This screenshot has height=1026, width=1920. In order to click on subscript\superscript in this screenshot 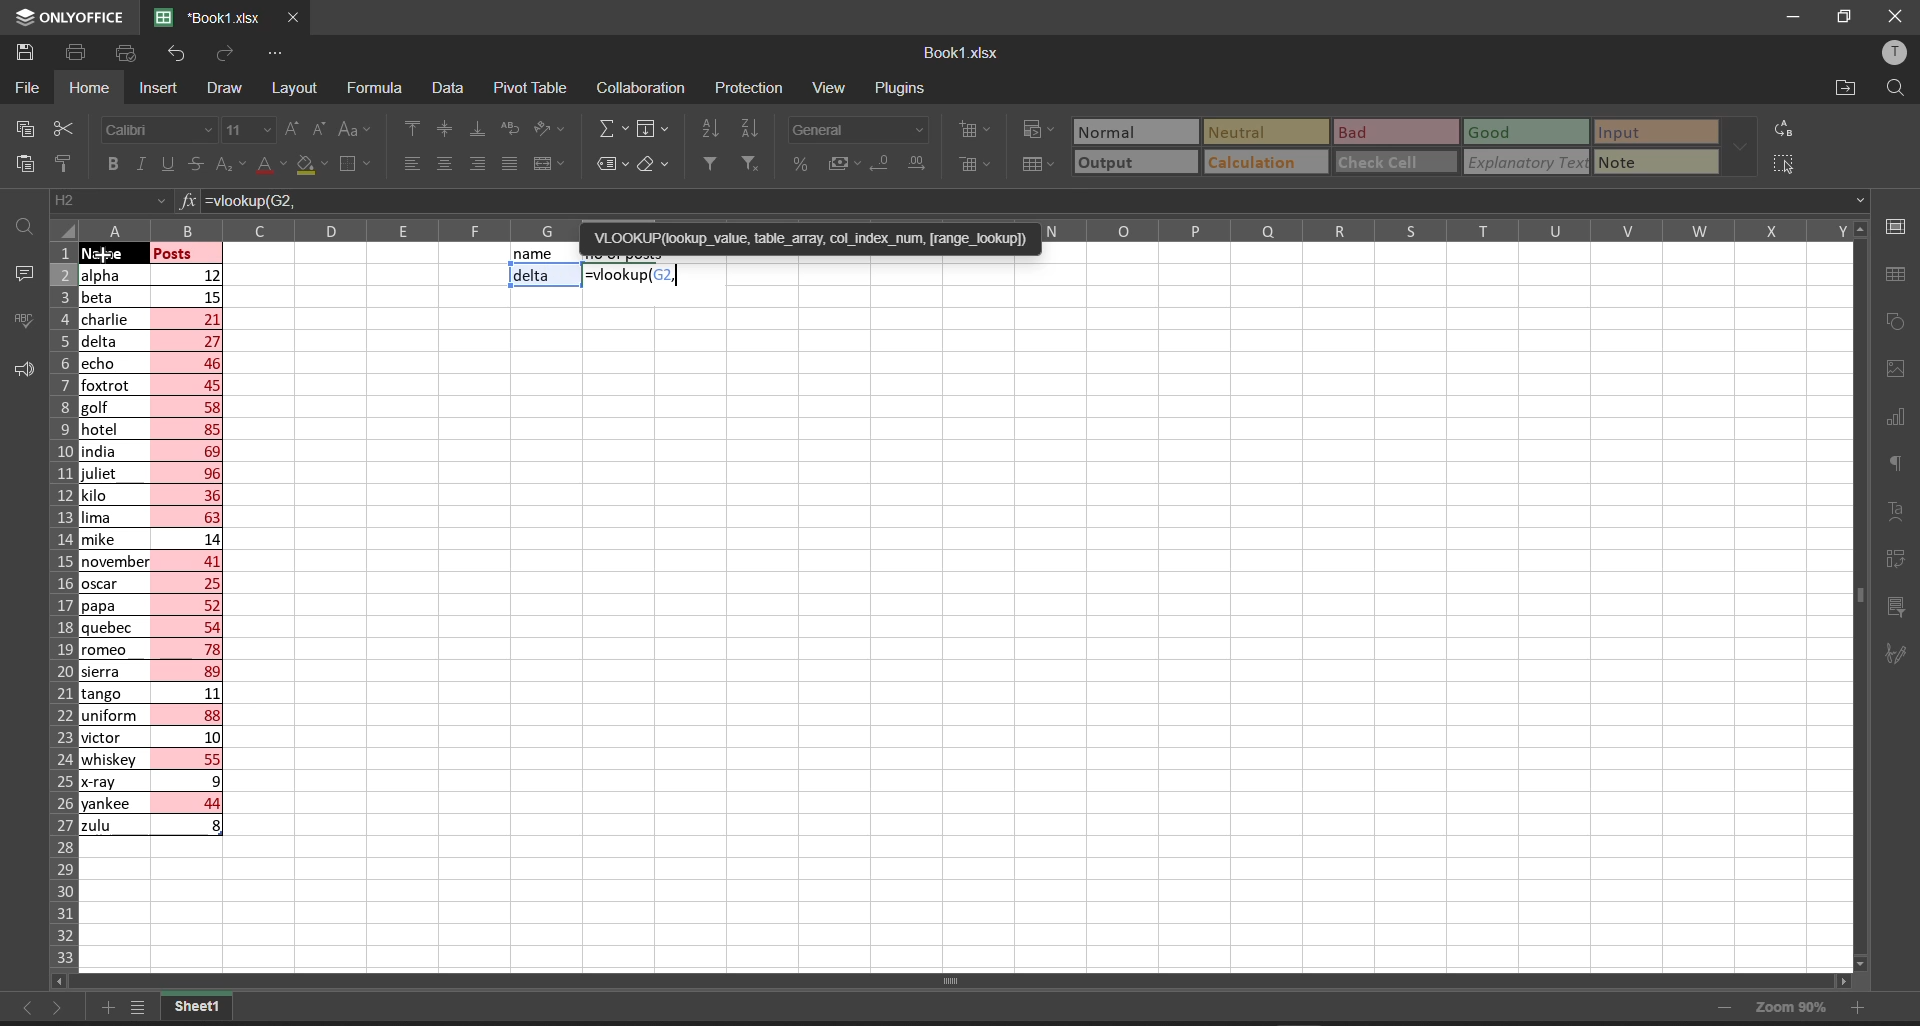, I will do `click(229, 161)`.